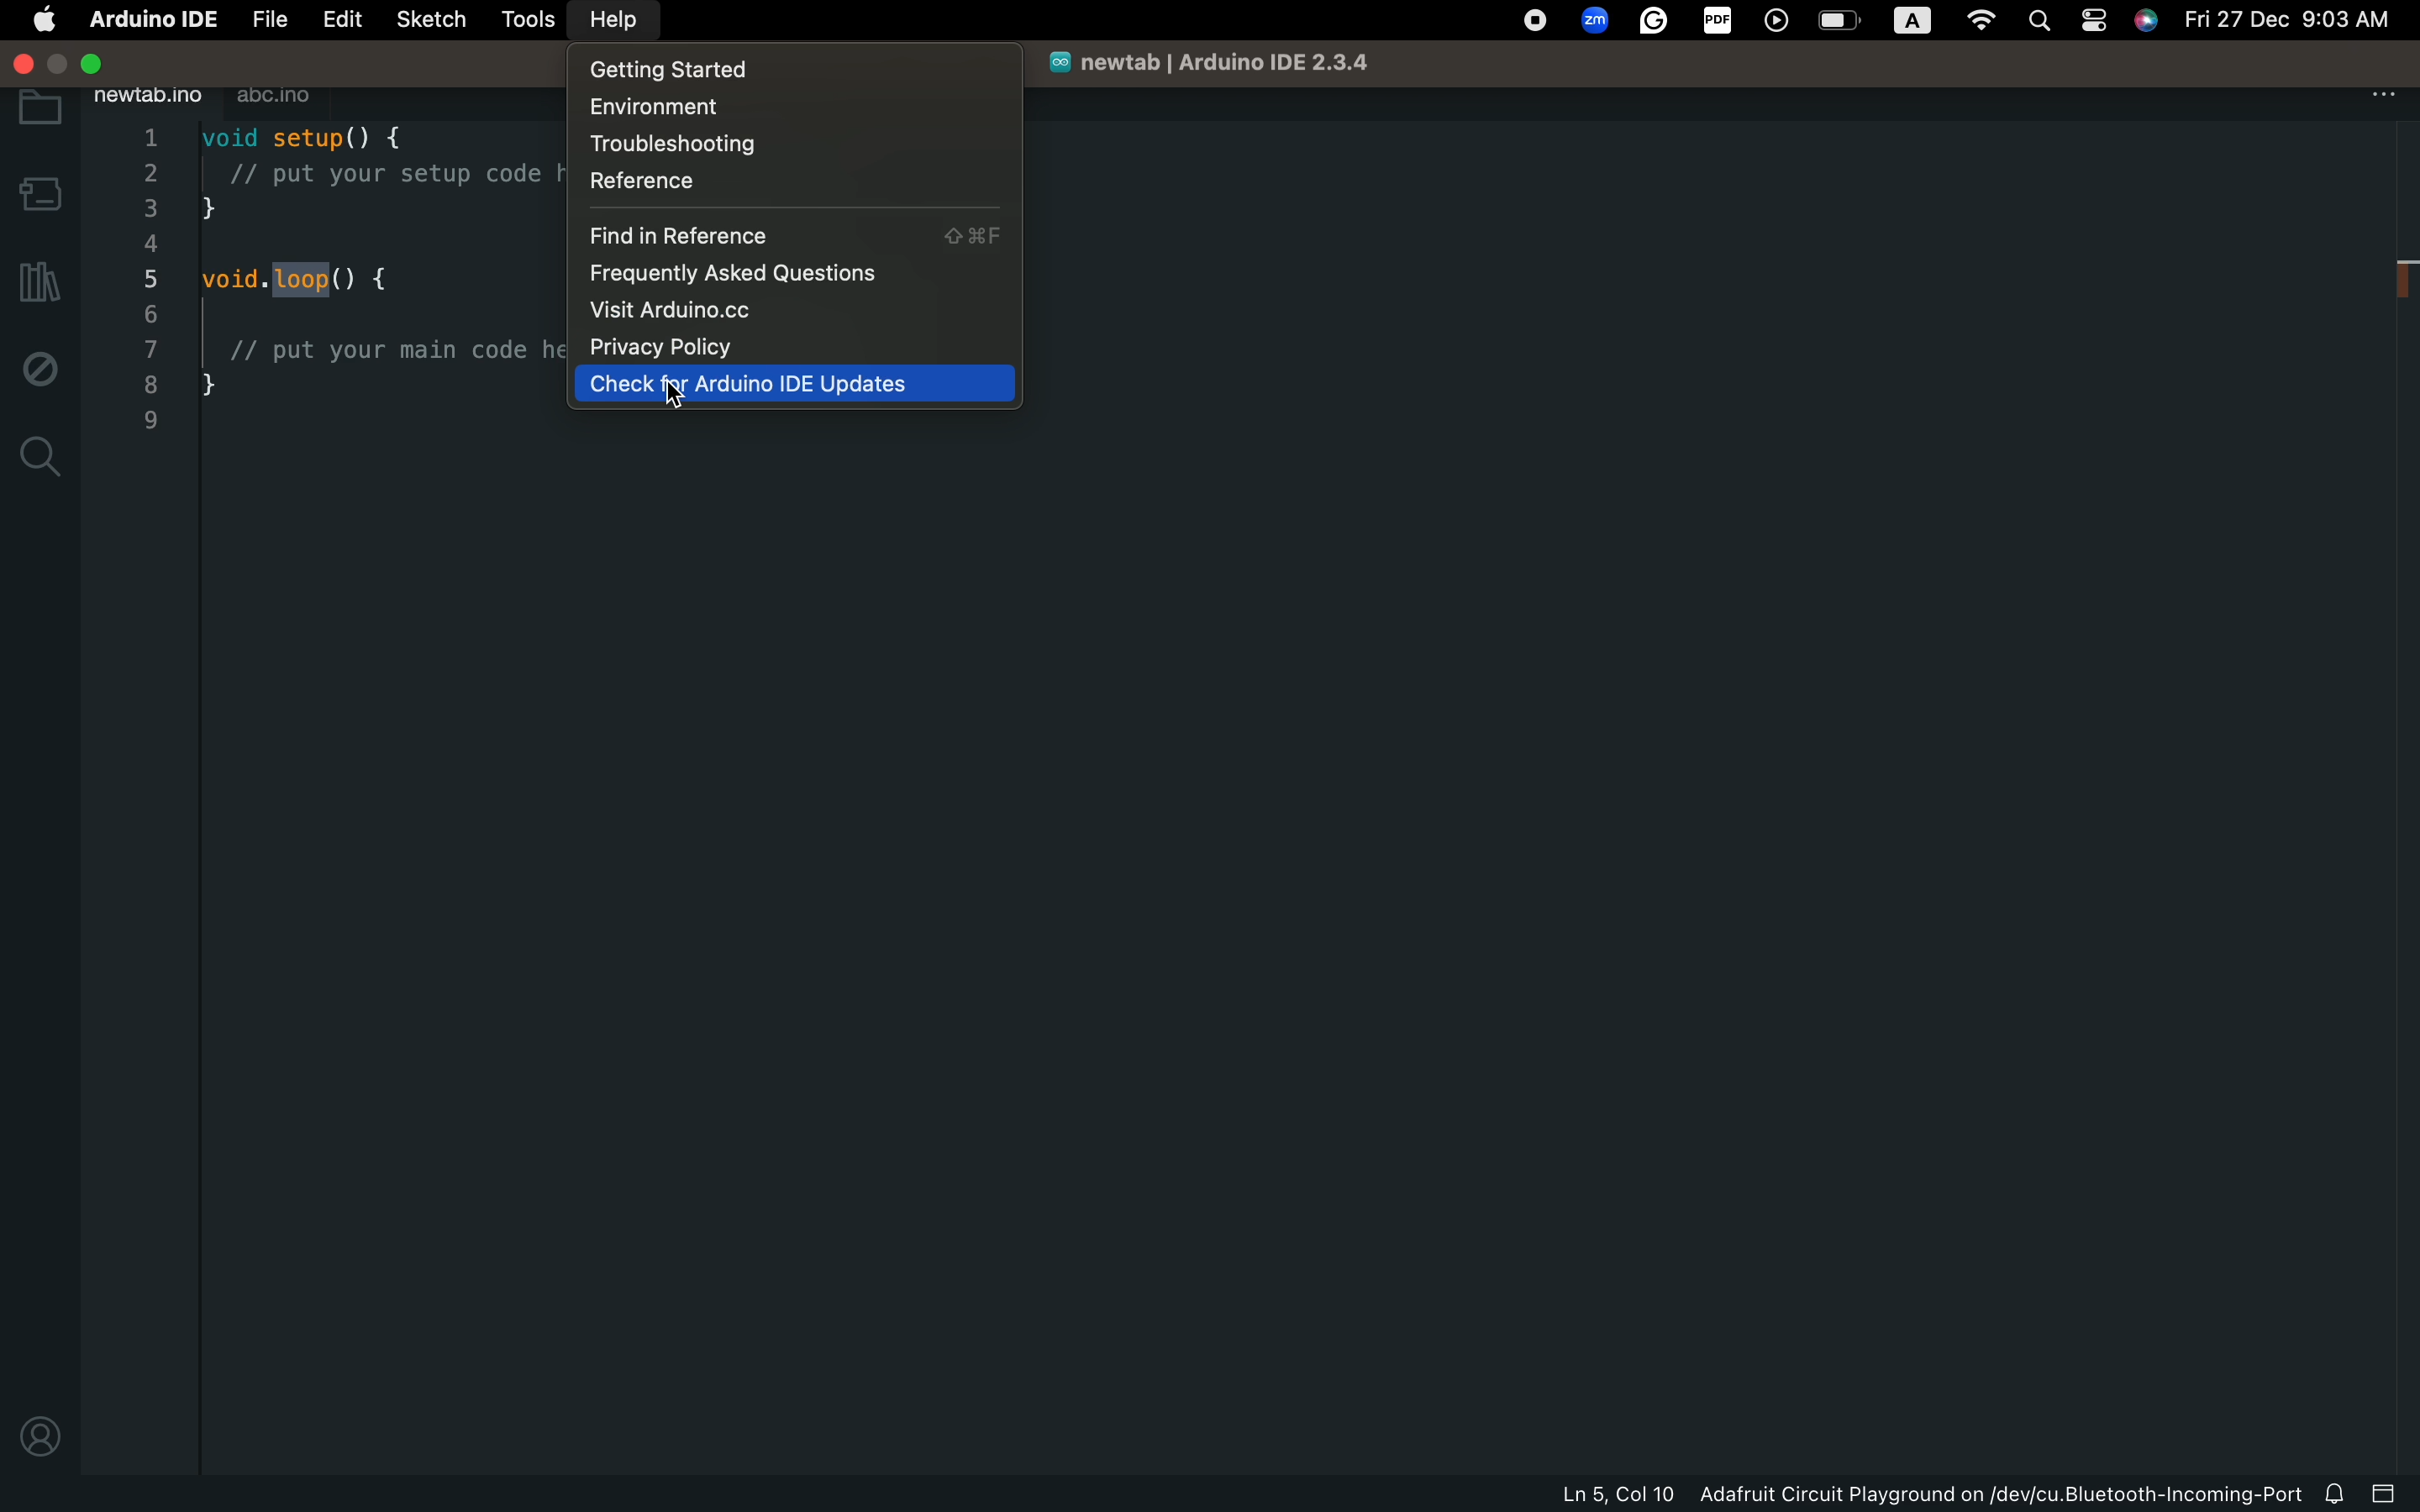 This screenshot has width=2420, height=1512. Describe the element at coordinates (2098, 24) in the screenshot. I see `Page` at that location.